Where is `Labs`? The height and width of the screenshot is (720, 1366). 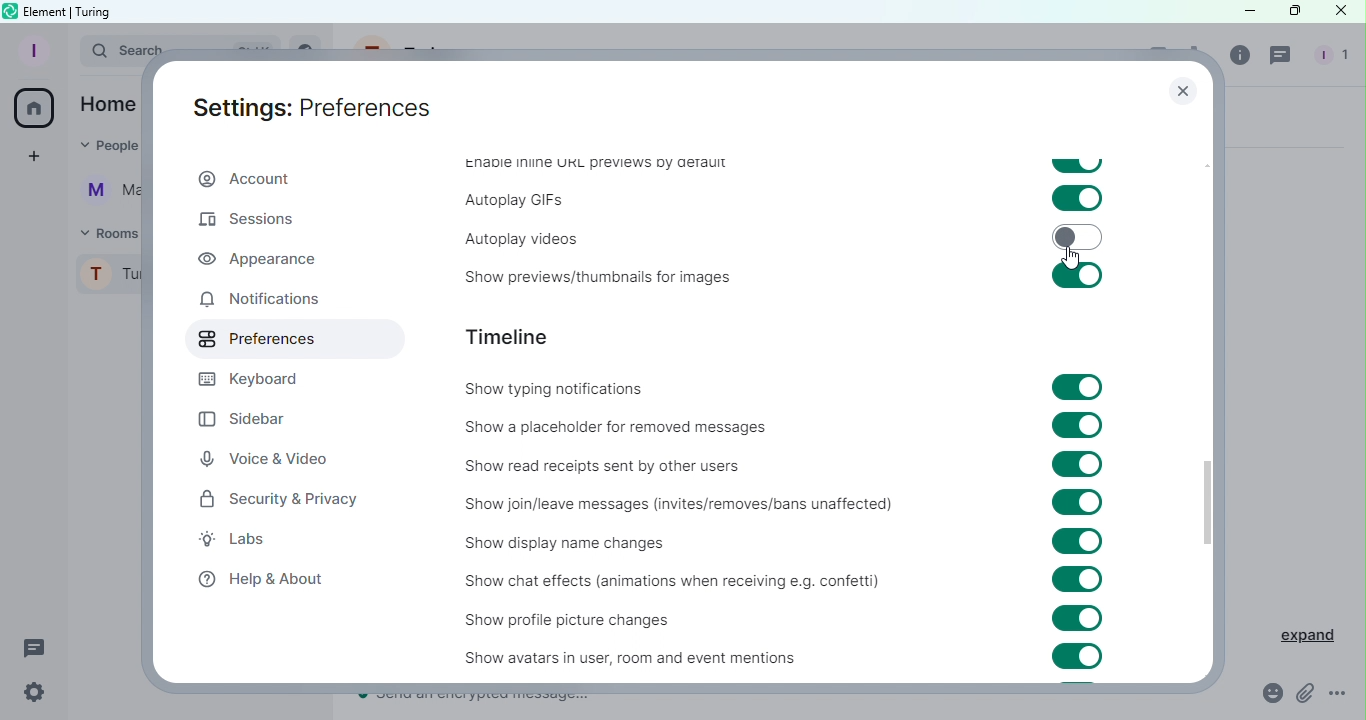 Labs is located at coordinates (251, 541).